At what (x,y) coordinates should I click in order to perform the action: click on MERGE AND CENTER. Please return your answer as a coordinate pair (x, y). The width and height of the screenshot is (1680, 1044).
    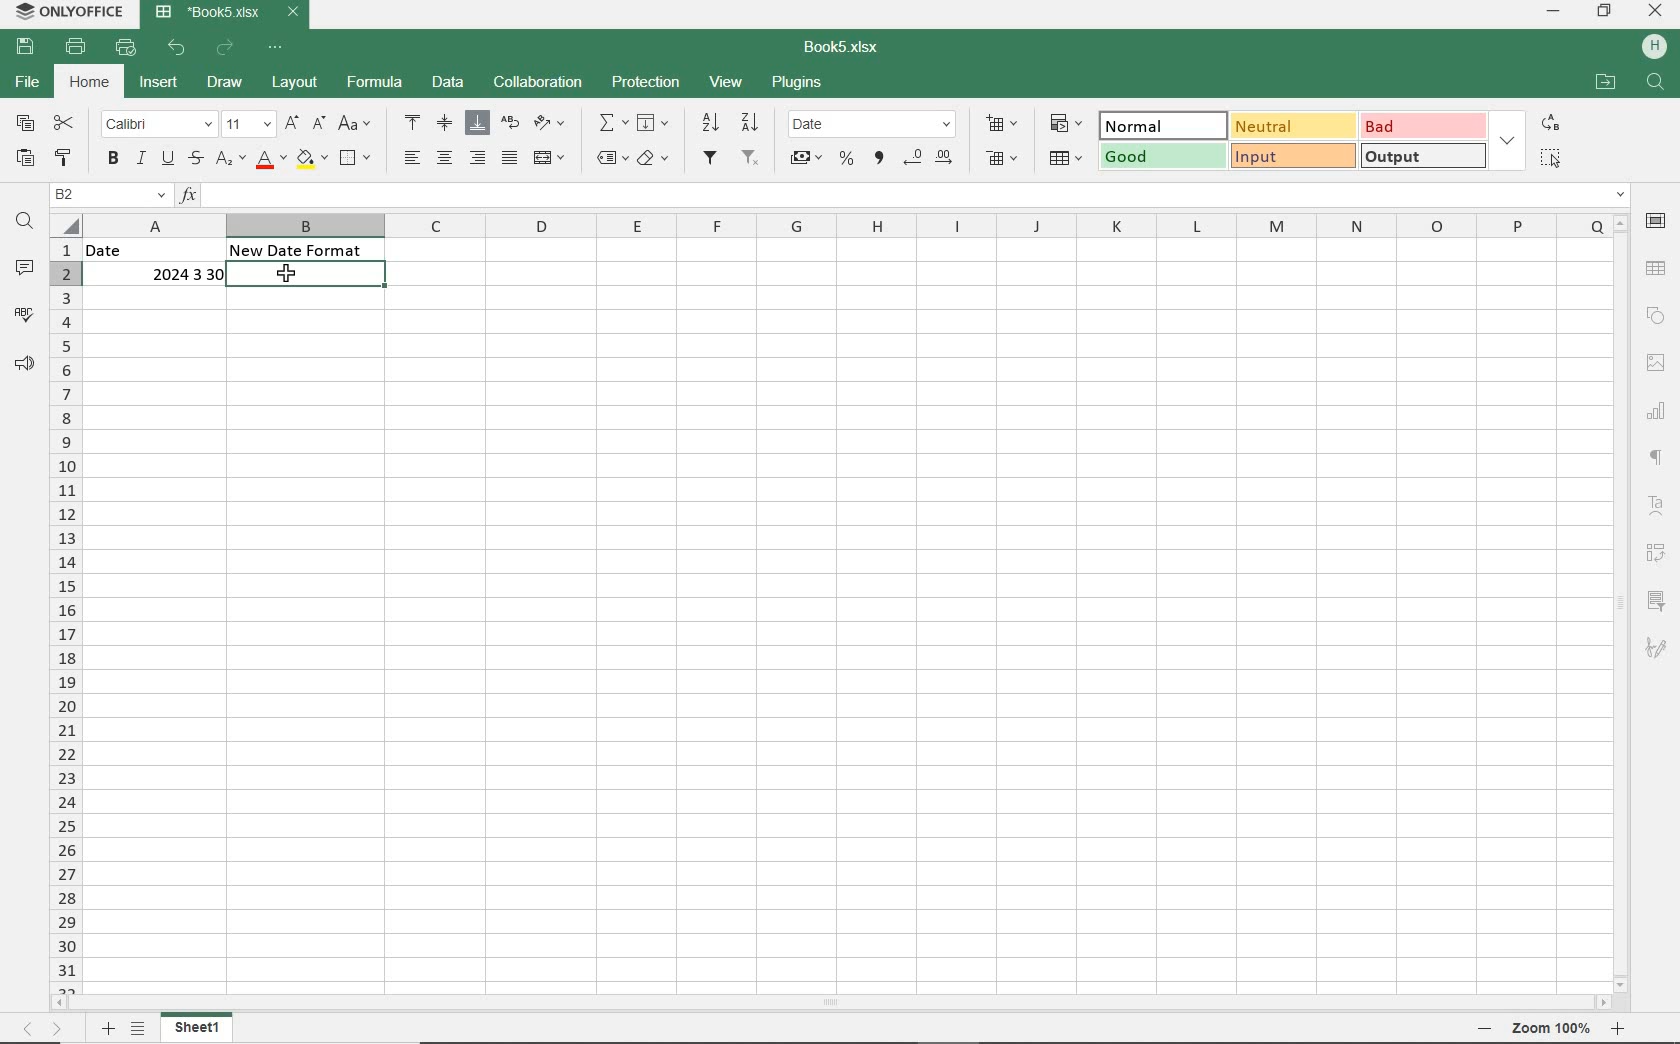
    Looking at the image, I should click on (551, 157).